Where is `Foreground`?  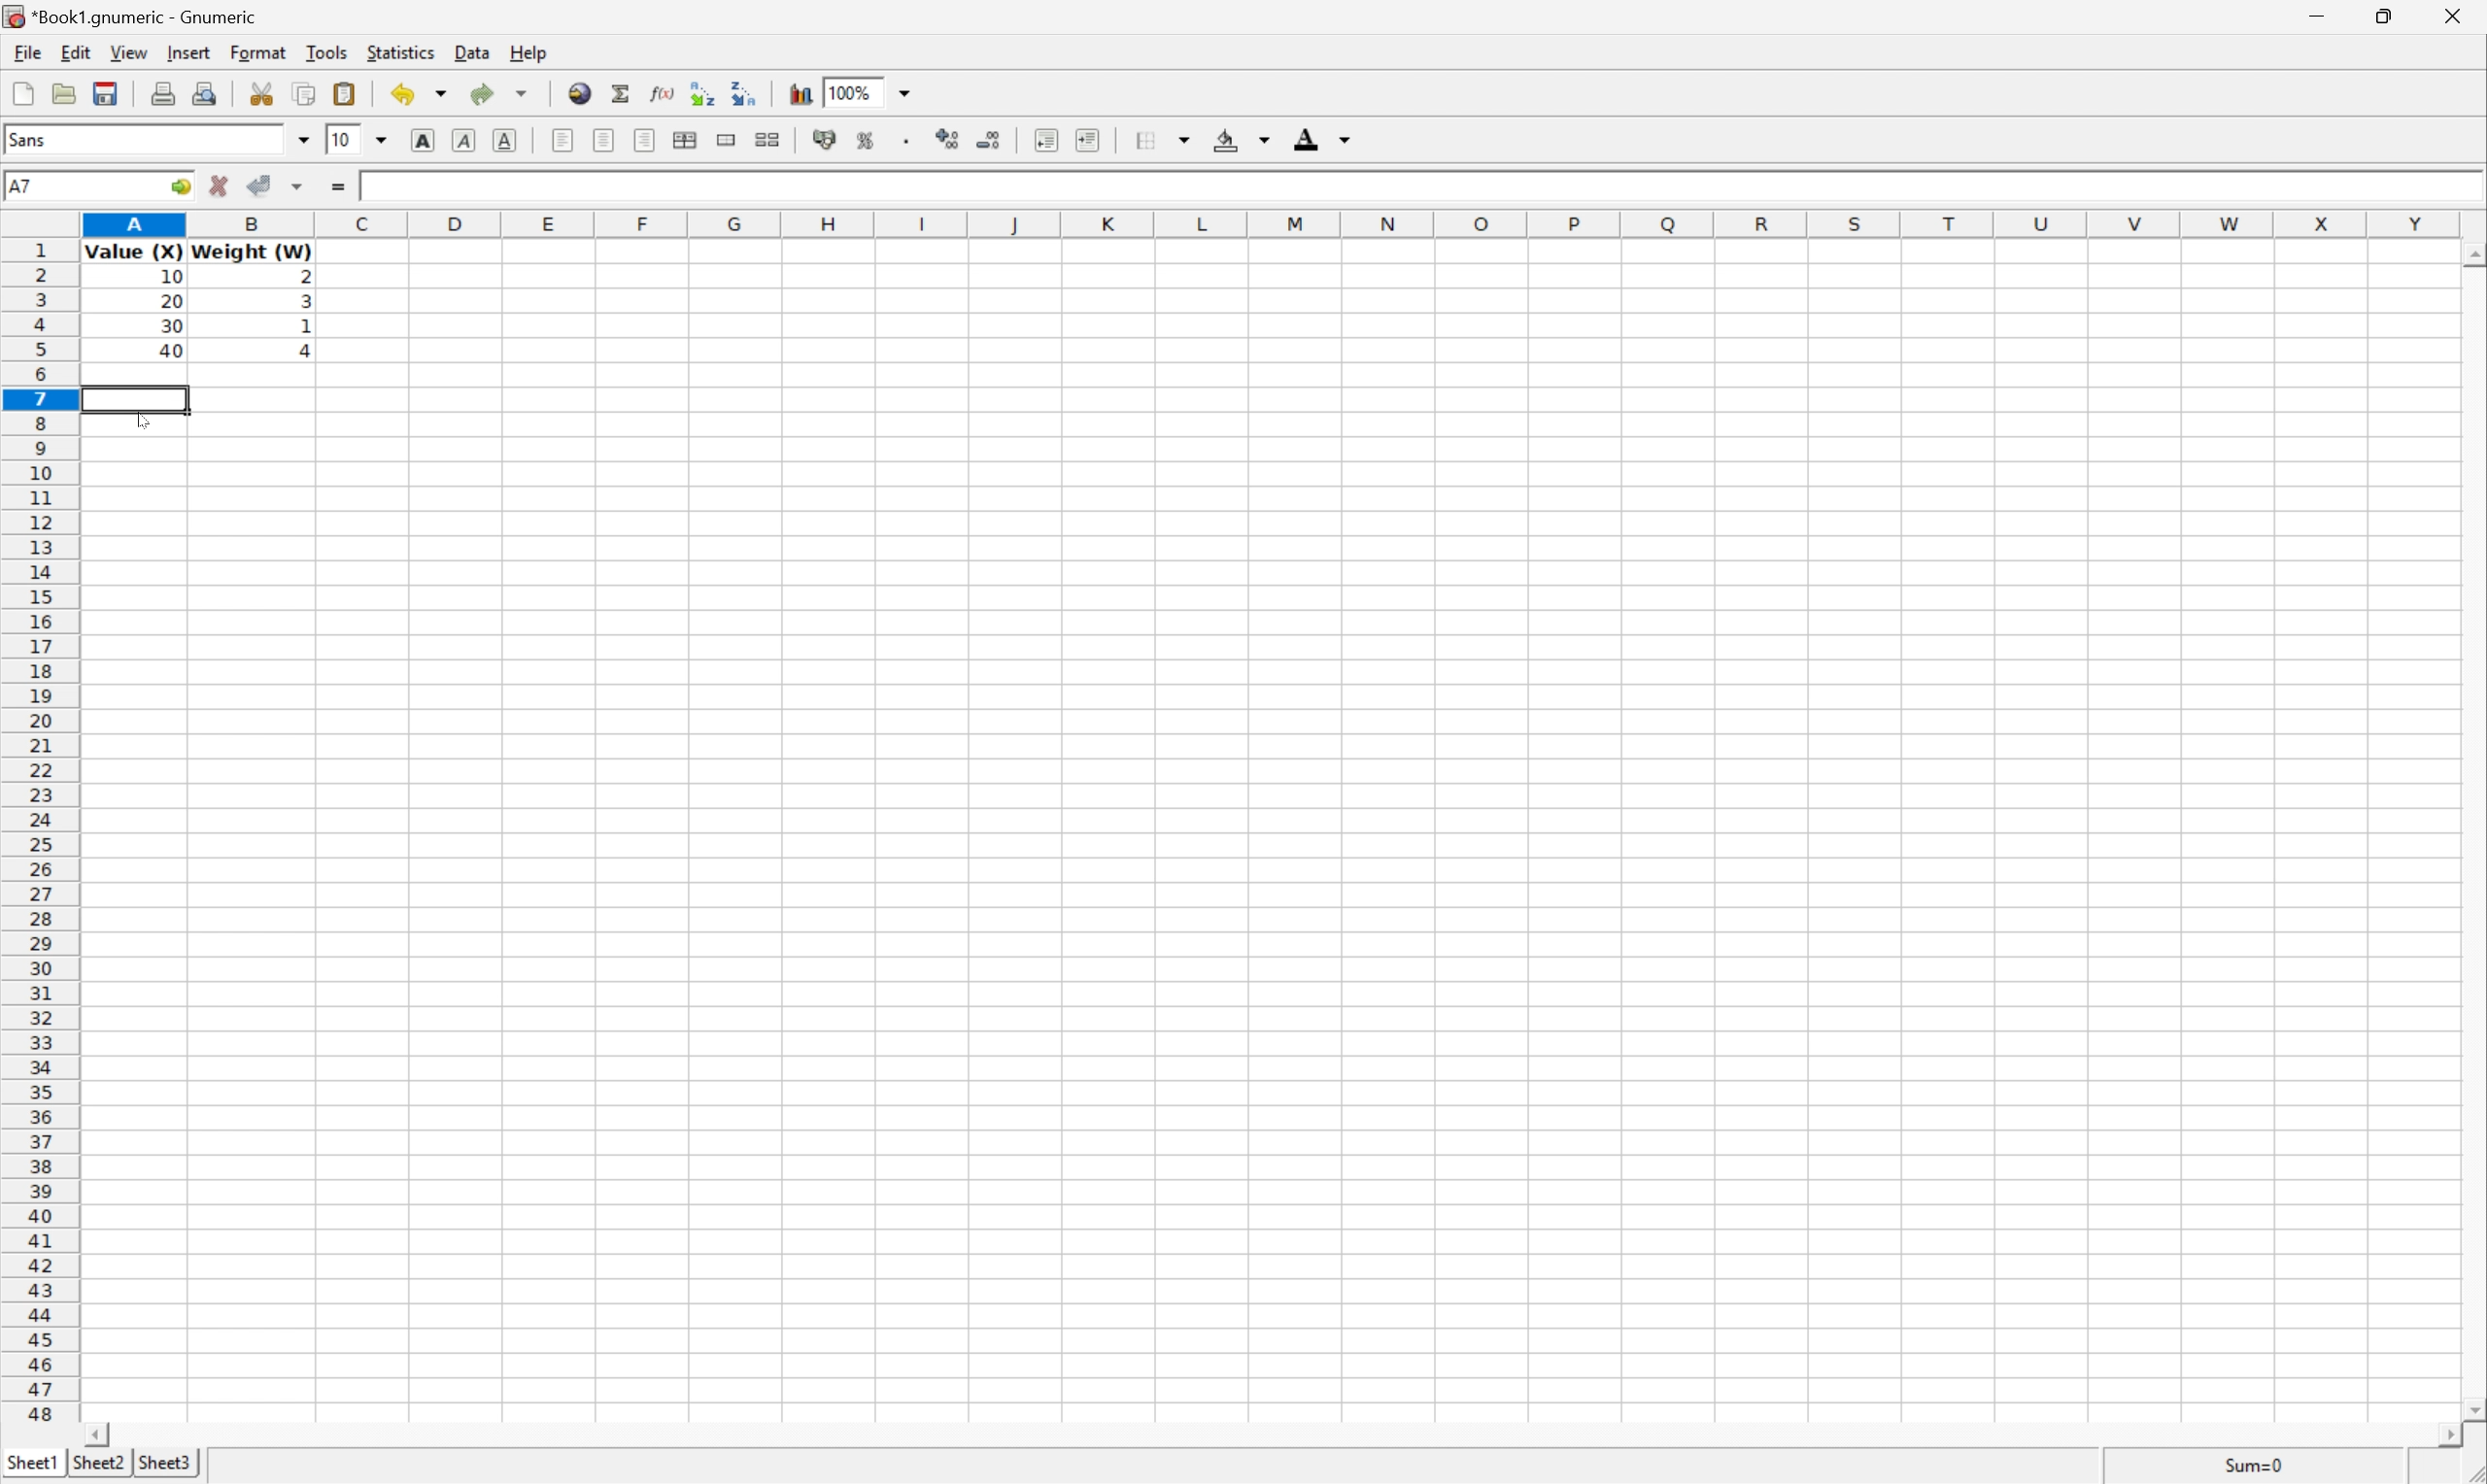
Foreground is located at coordinates (1329, 137).